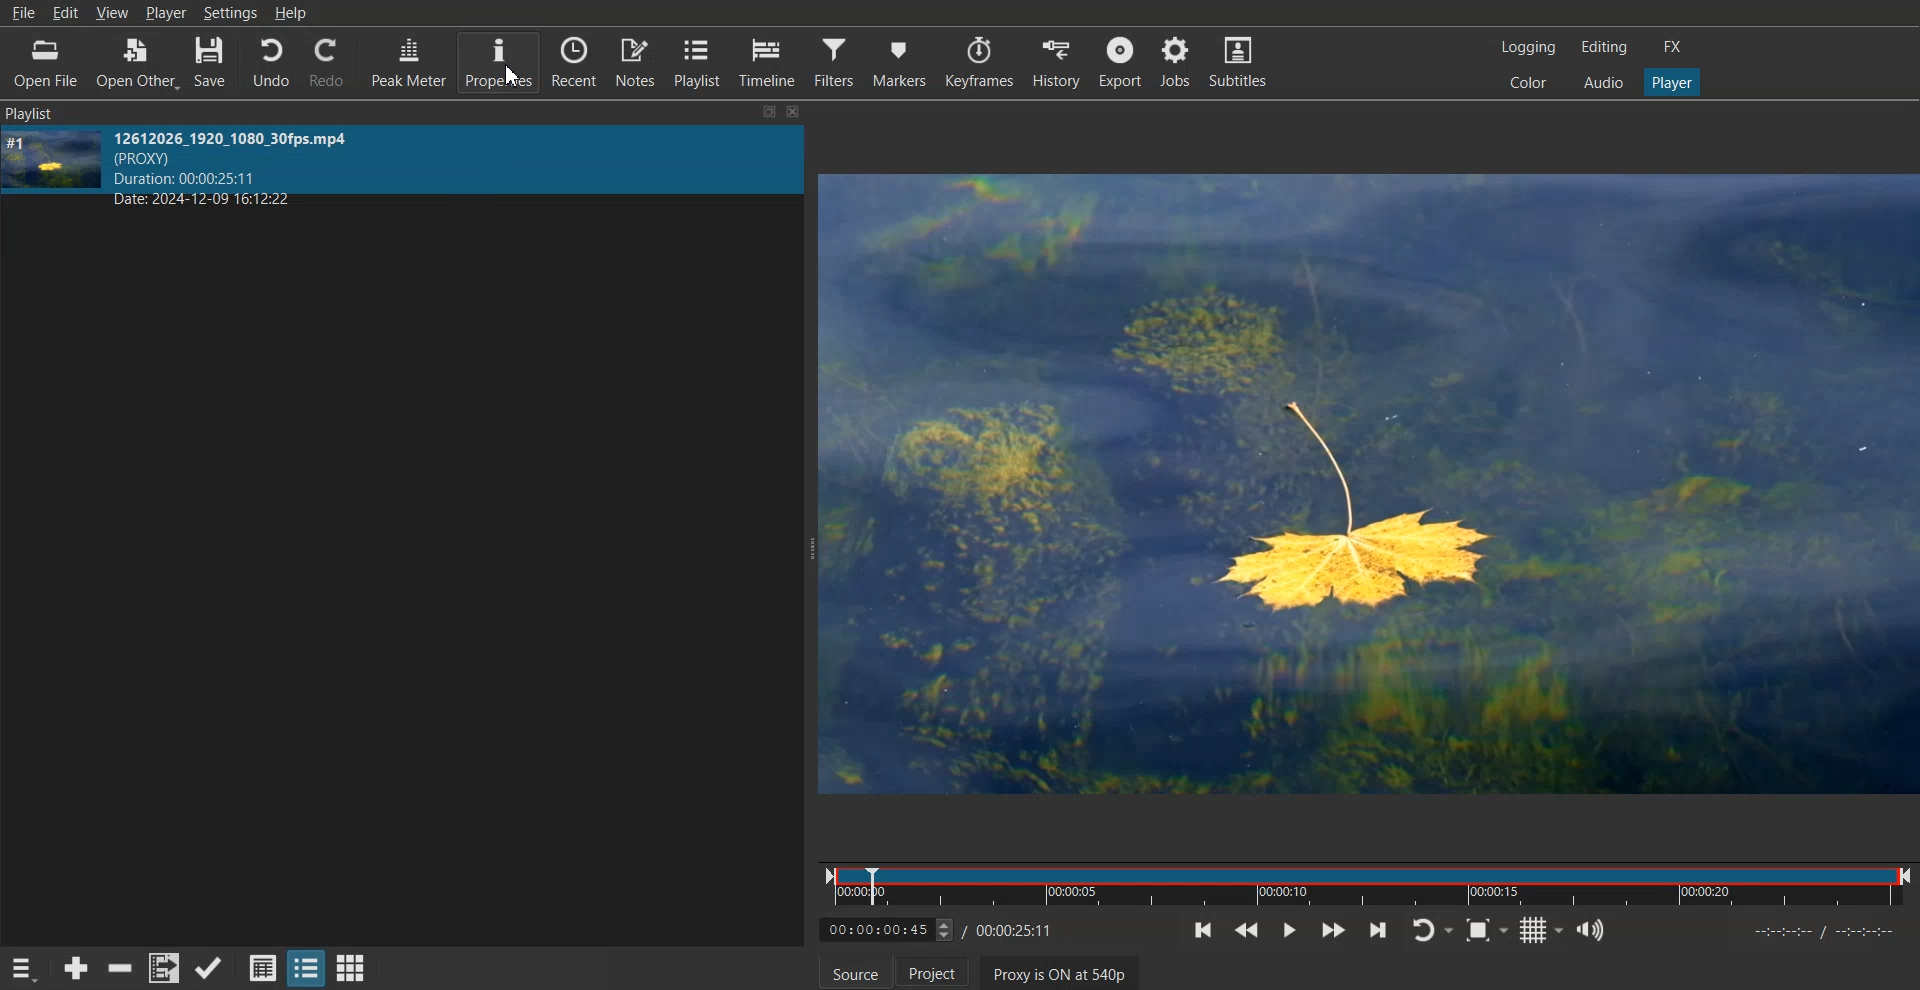 The image size is (1920, 990). Describe the element at coordinates (500, 63) in the screenshot. I see `Properties` at that location.